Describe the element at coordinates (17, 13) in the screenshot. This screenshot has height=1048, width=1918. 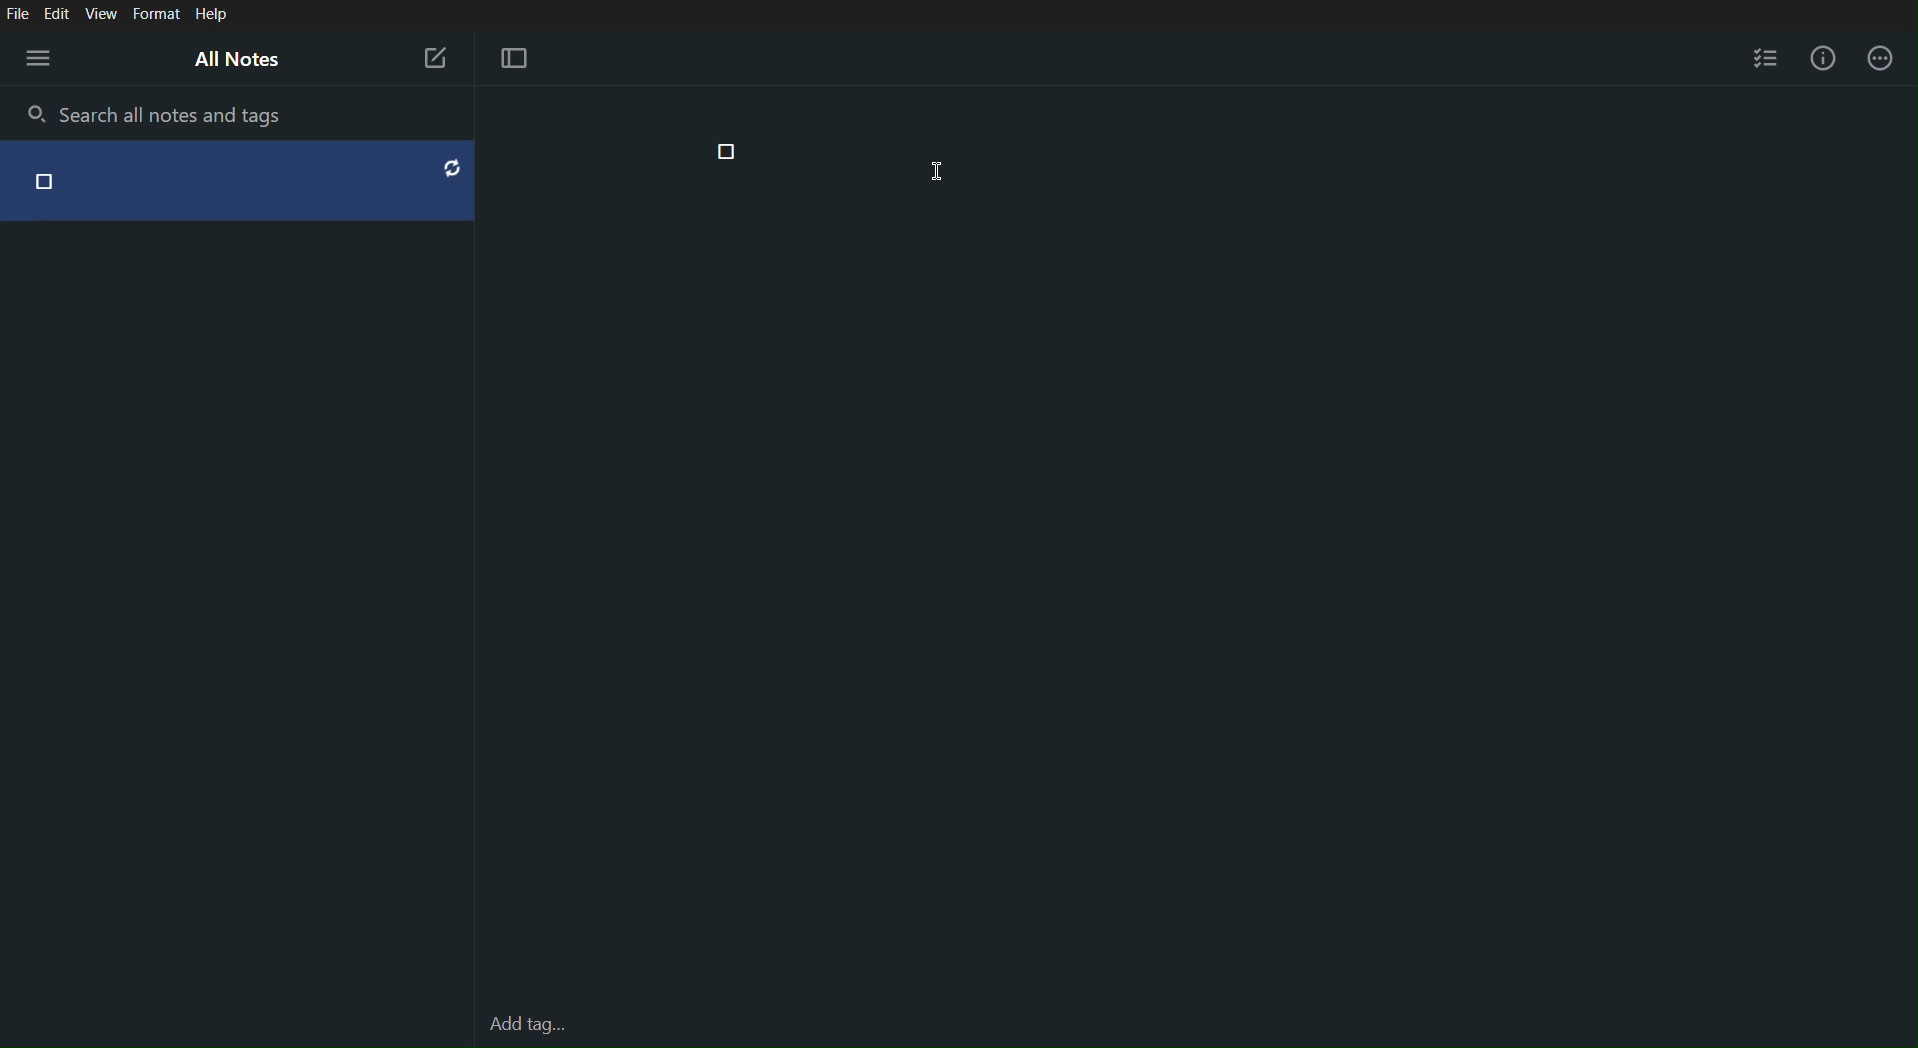
I see `File` at that location.